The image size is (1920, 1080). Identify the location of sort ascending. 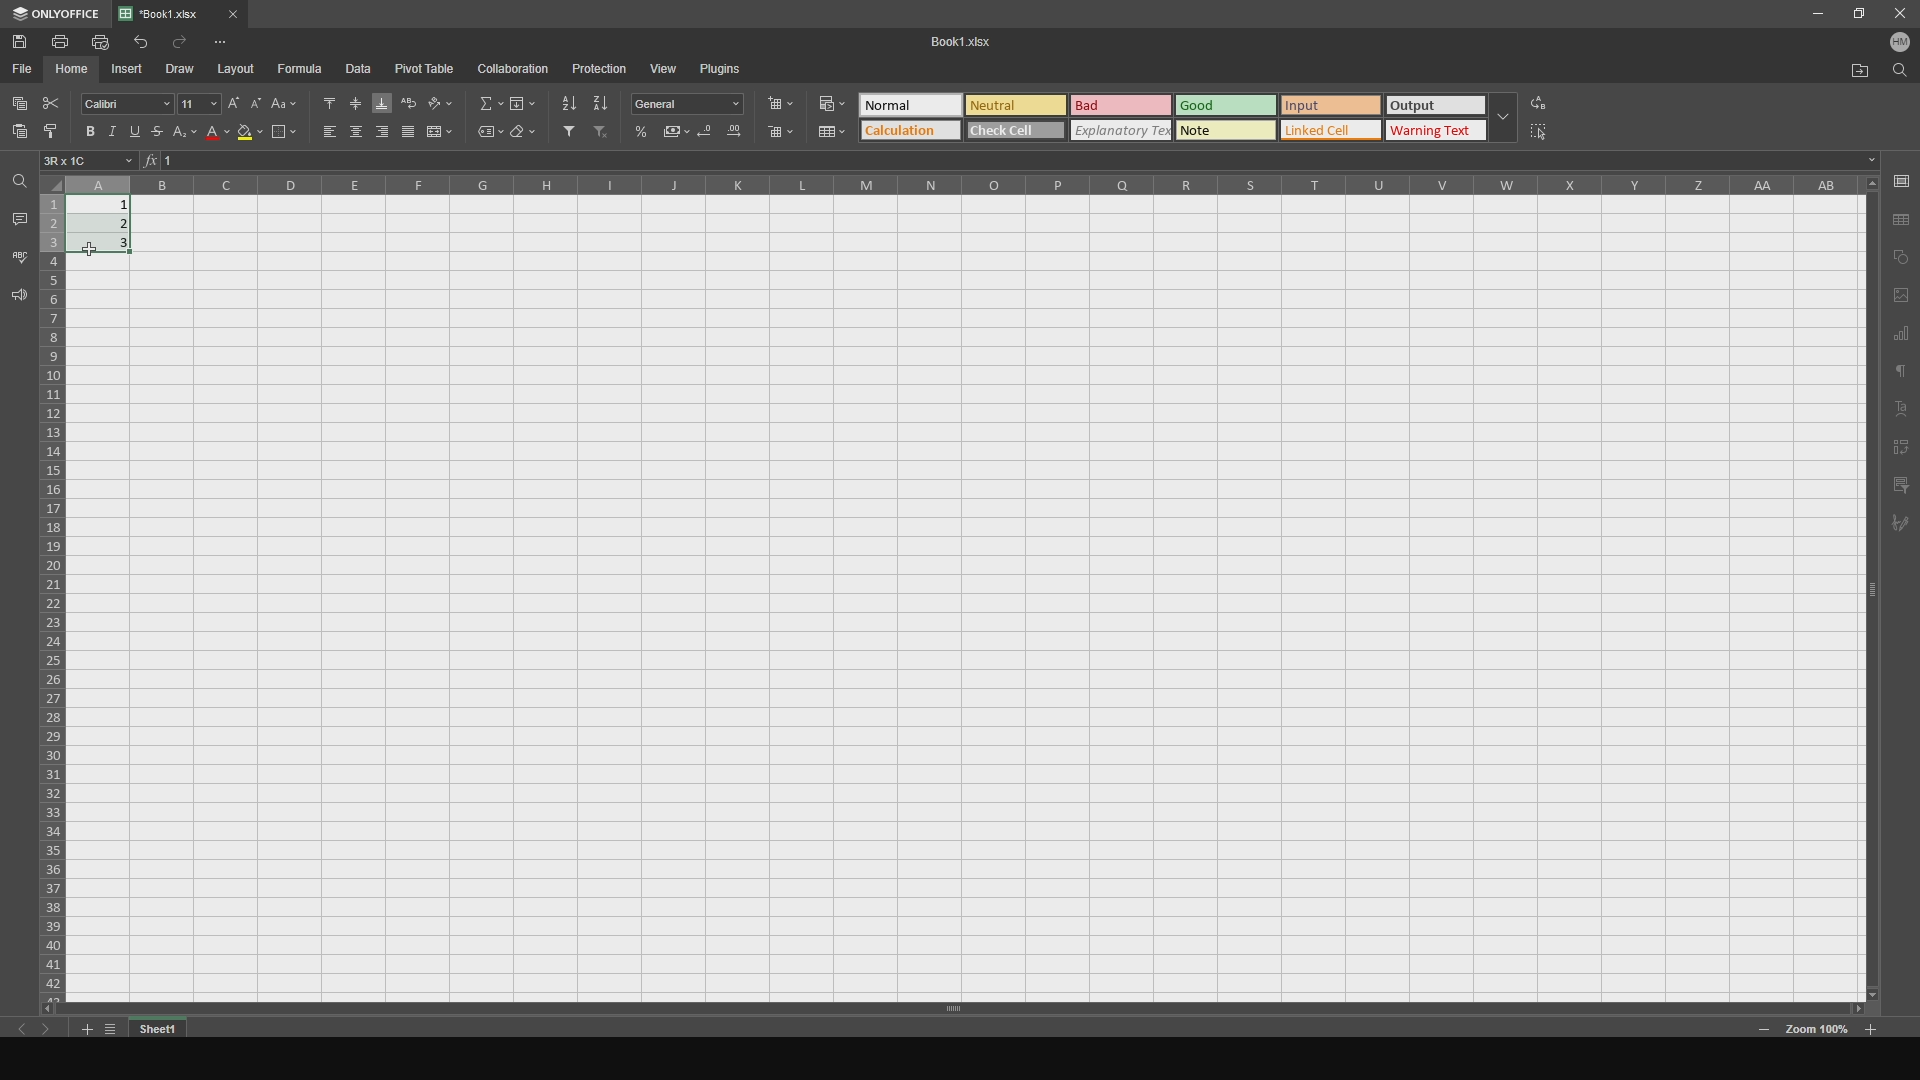
(565, 100).